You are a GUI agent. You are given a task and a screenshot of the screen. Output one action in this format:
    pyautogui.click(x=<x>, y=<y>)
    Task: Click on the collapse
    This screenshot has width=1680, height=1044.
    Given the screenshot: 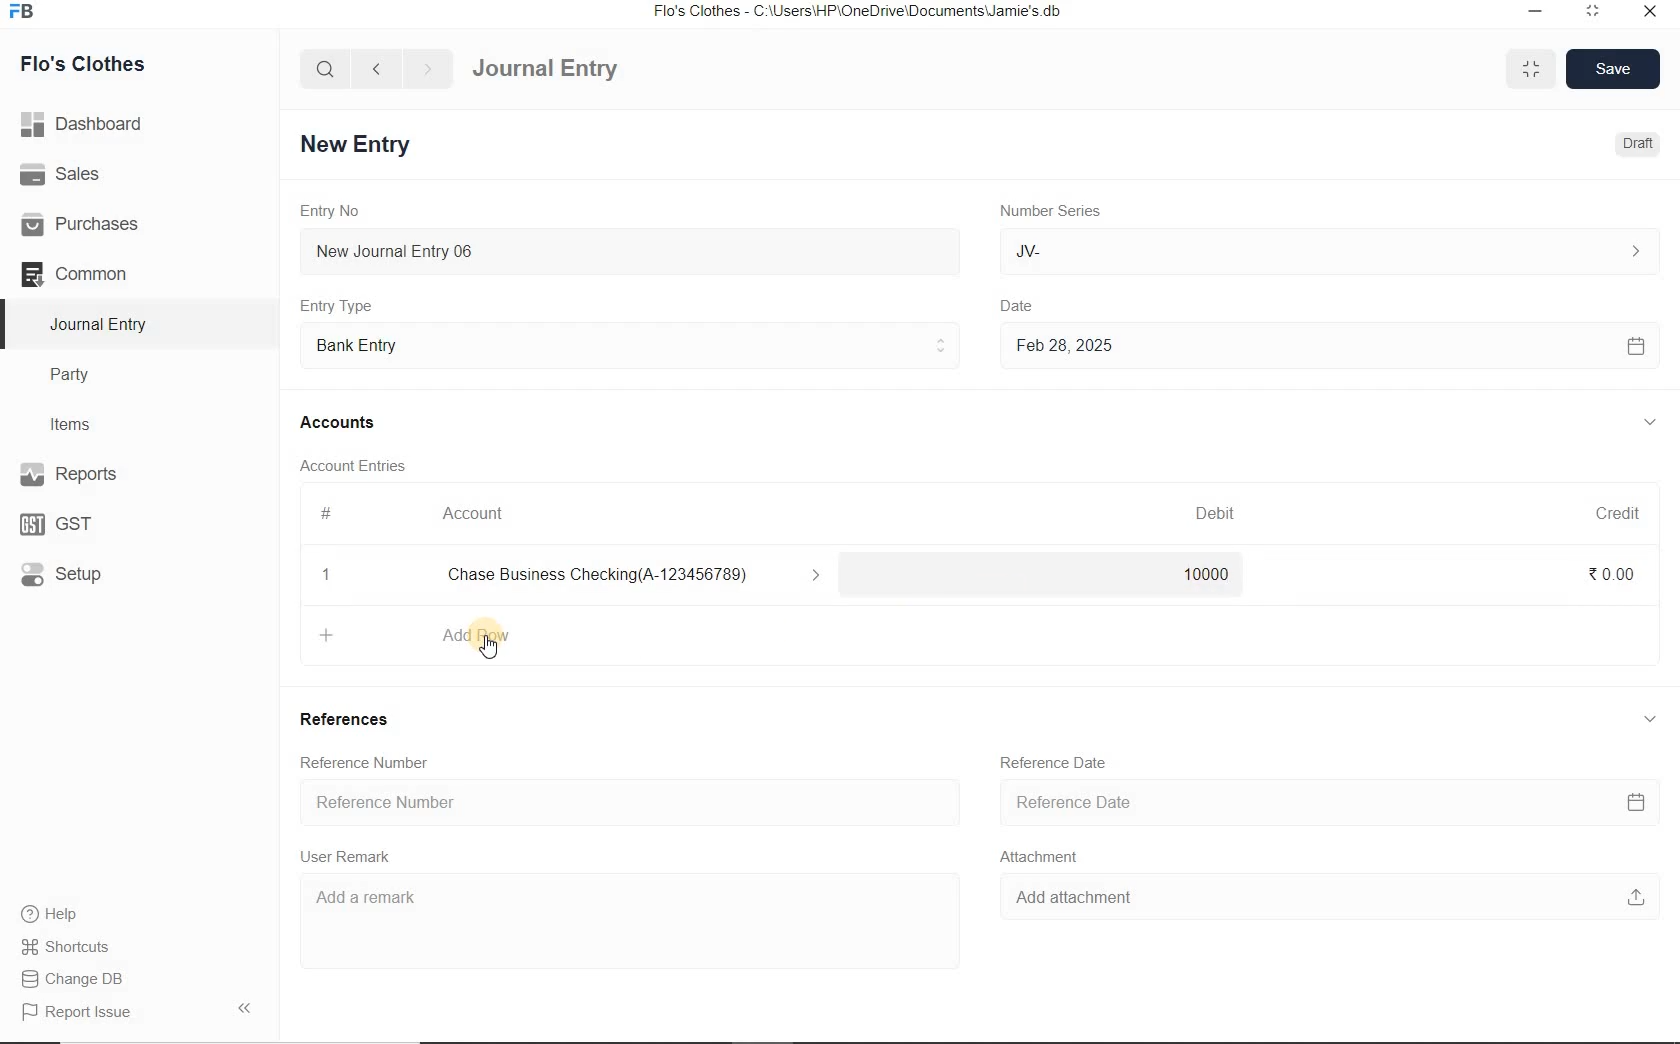 What is the action you would take?
    pyautogui.click(x=1648, y=719)
    